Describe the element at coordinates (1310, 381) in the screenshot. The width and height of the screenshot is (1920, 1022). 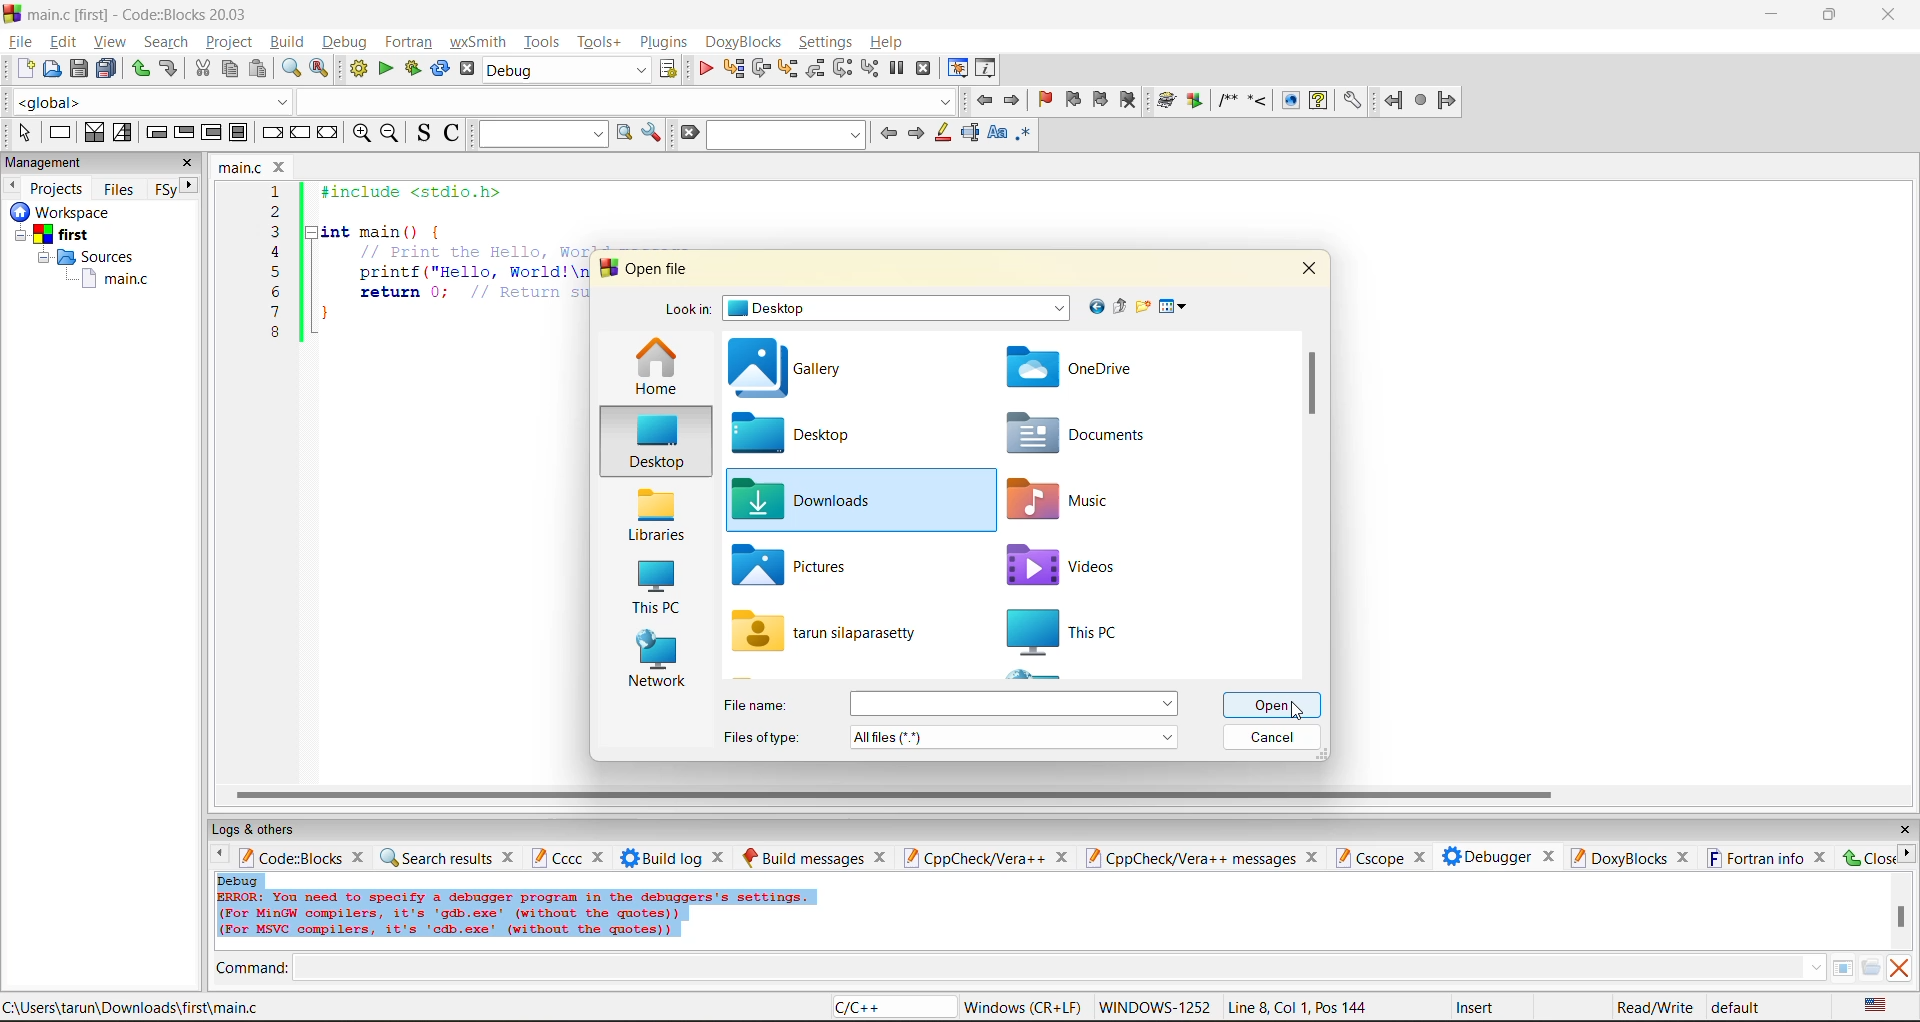
I see `vertical scroll bar` at that location.